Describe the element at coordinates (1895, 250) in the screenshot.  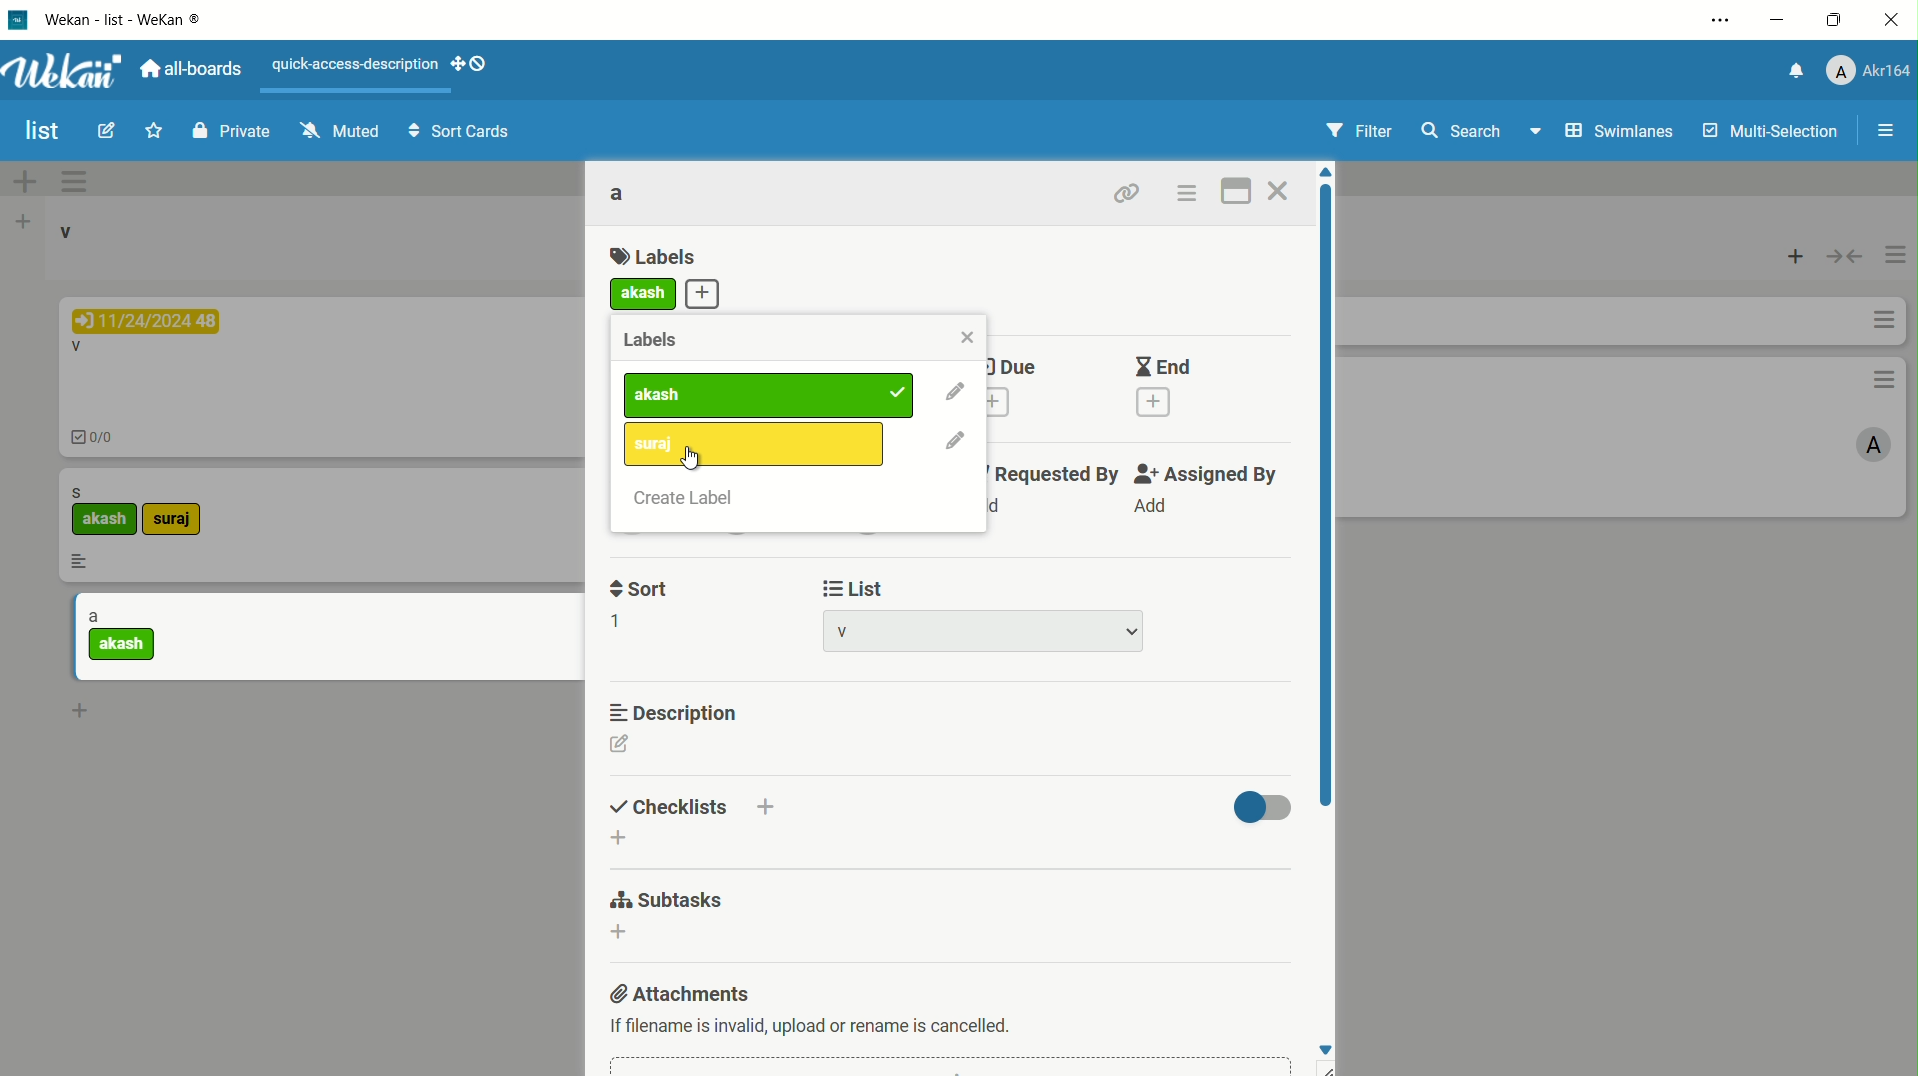
I see `options` at that location.